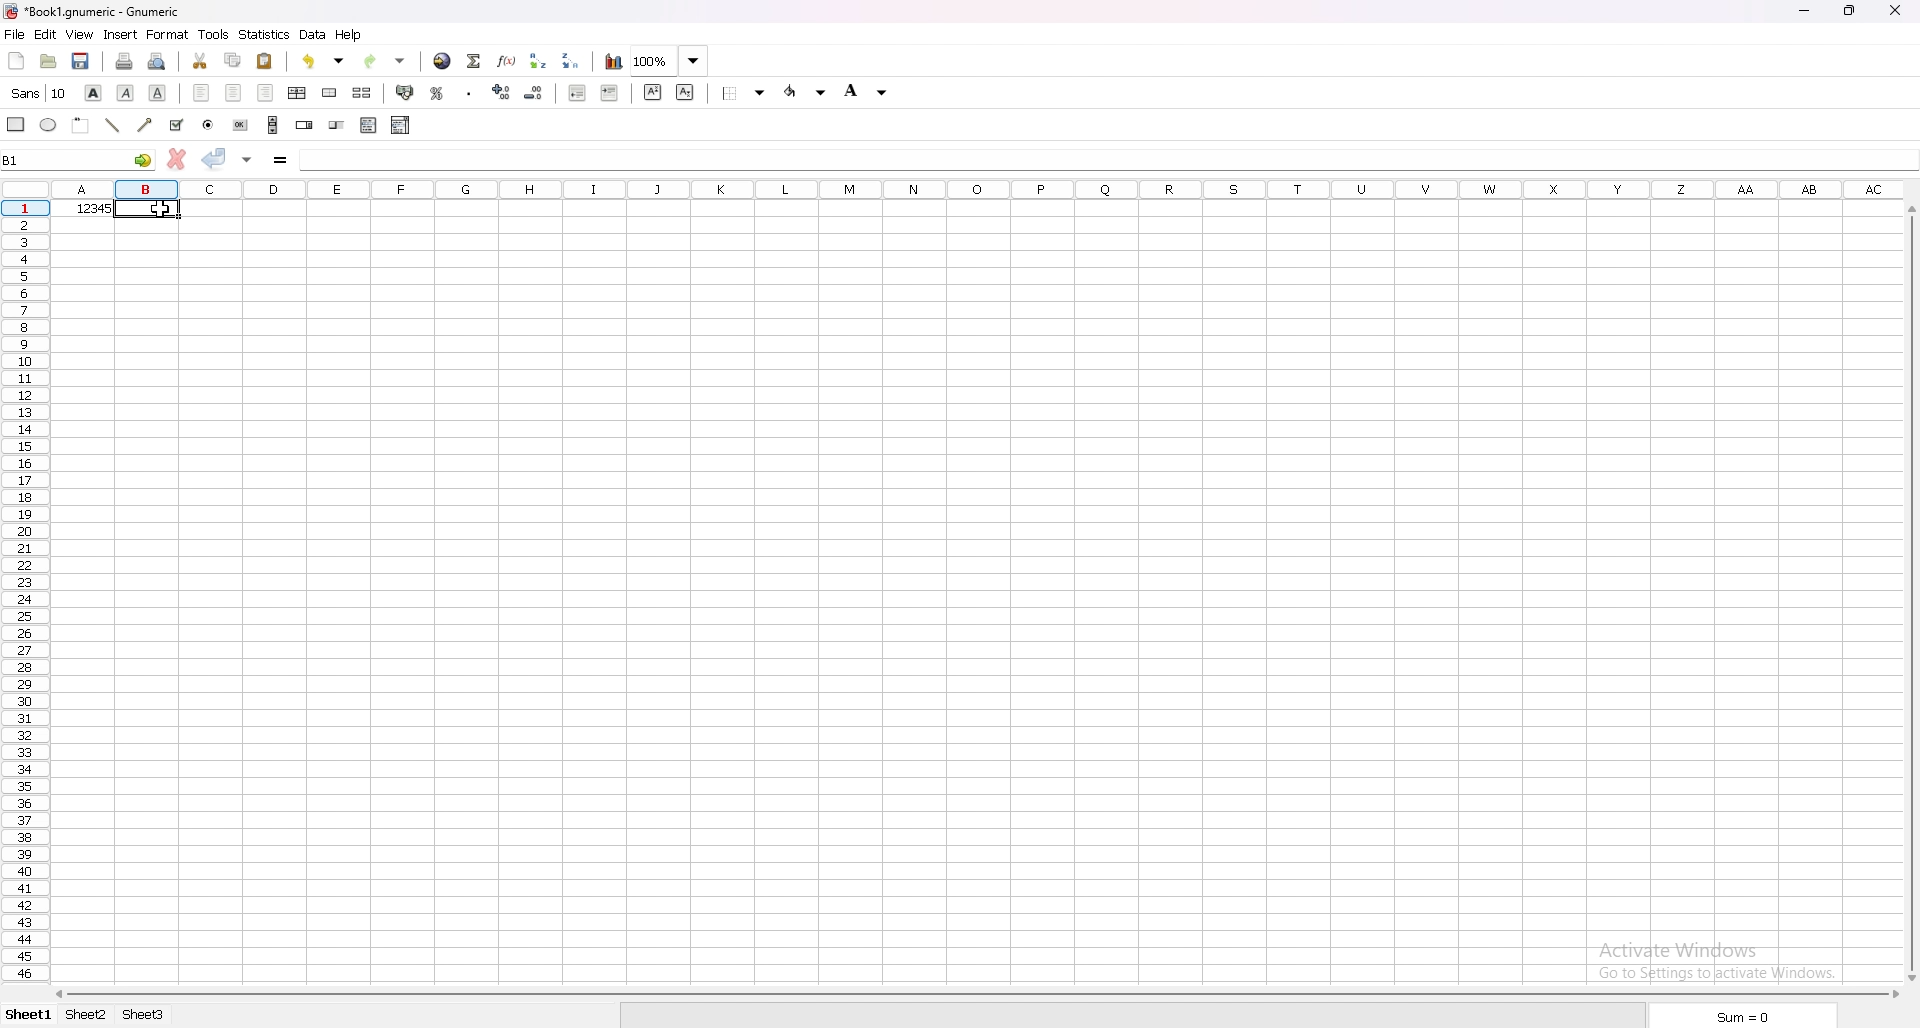 This screenshot has height=1028, width=1920. Describe the element at coordinates (1103, 158) in the screenshot. I see `cell input` at that location.